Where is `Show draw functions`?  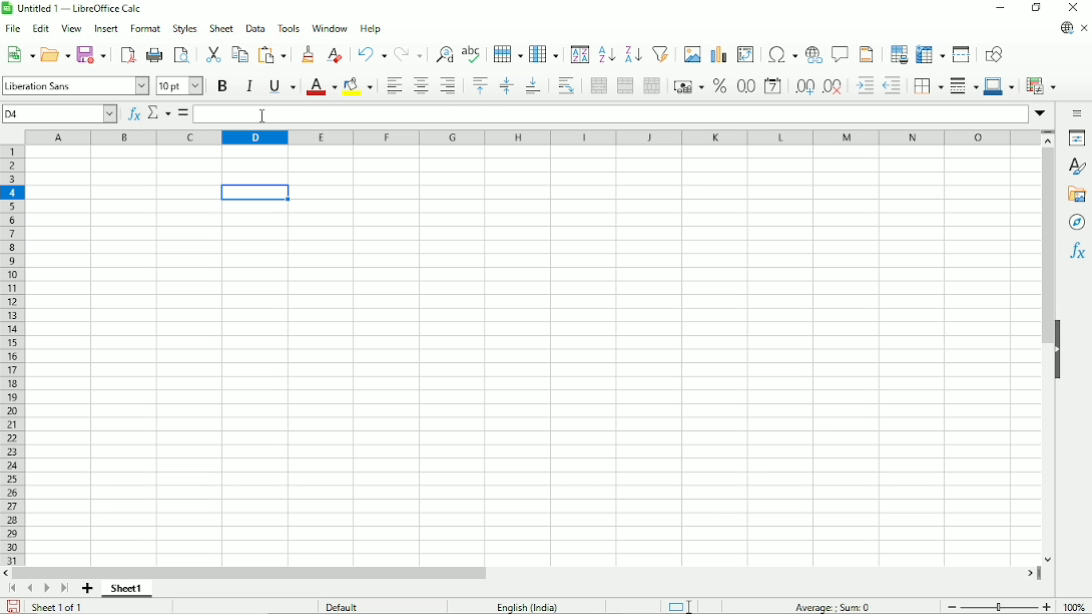 Show draw functions is located at coordinates (995, 53).